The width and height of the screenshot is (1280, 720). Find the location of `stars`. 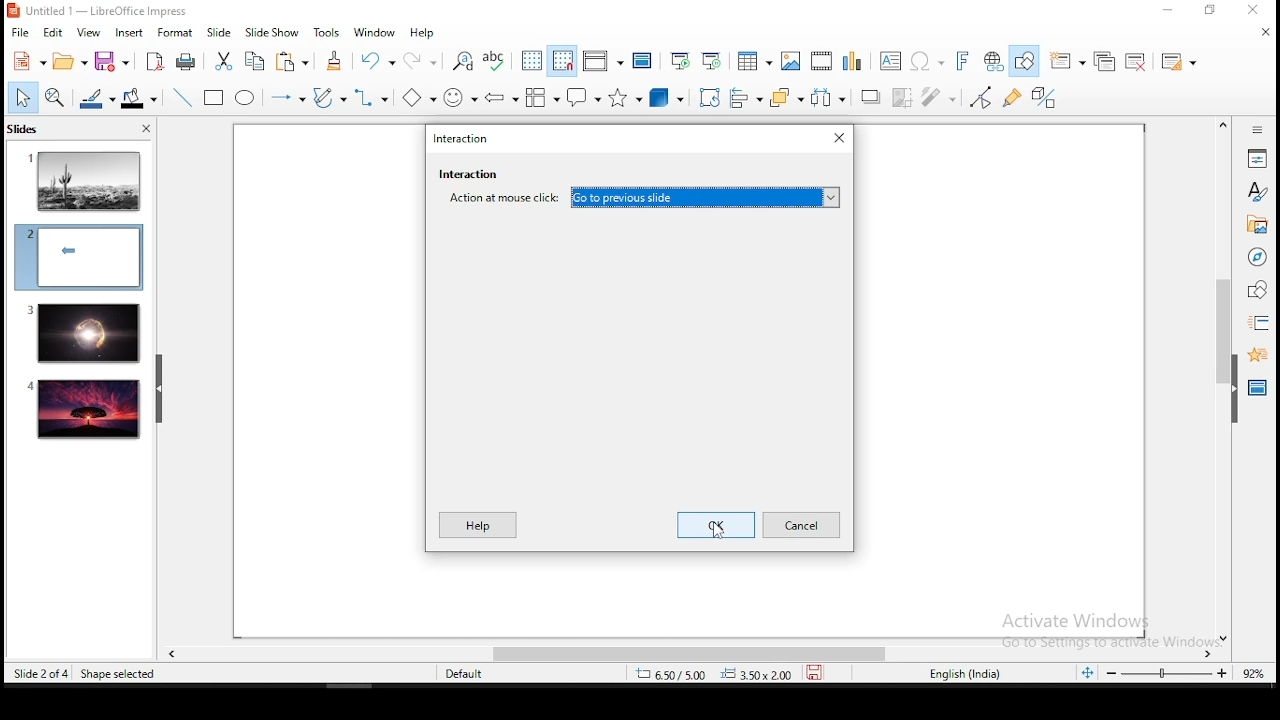

stars is located at coordinates (623, 99).